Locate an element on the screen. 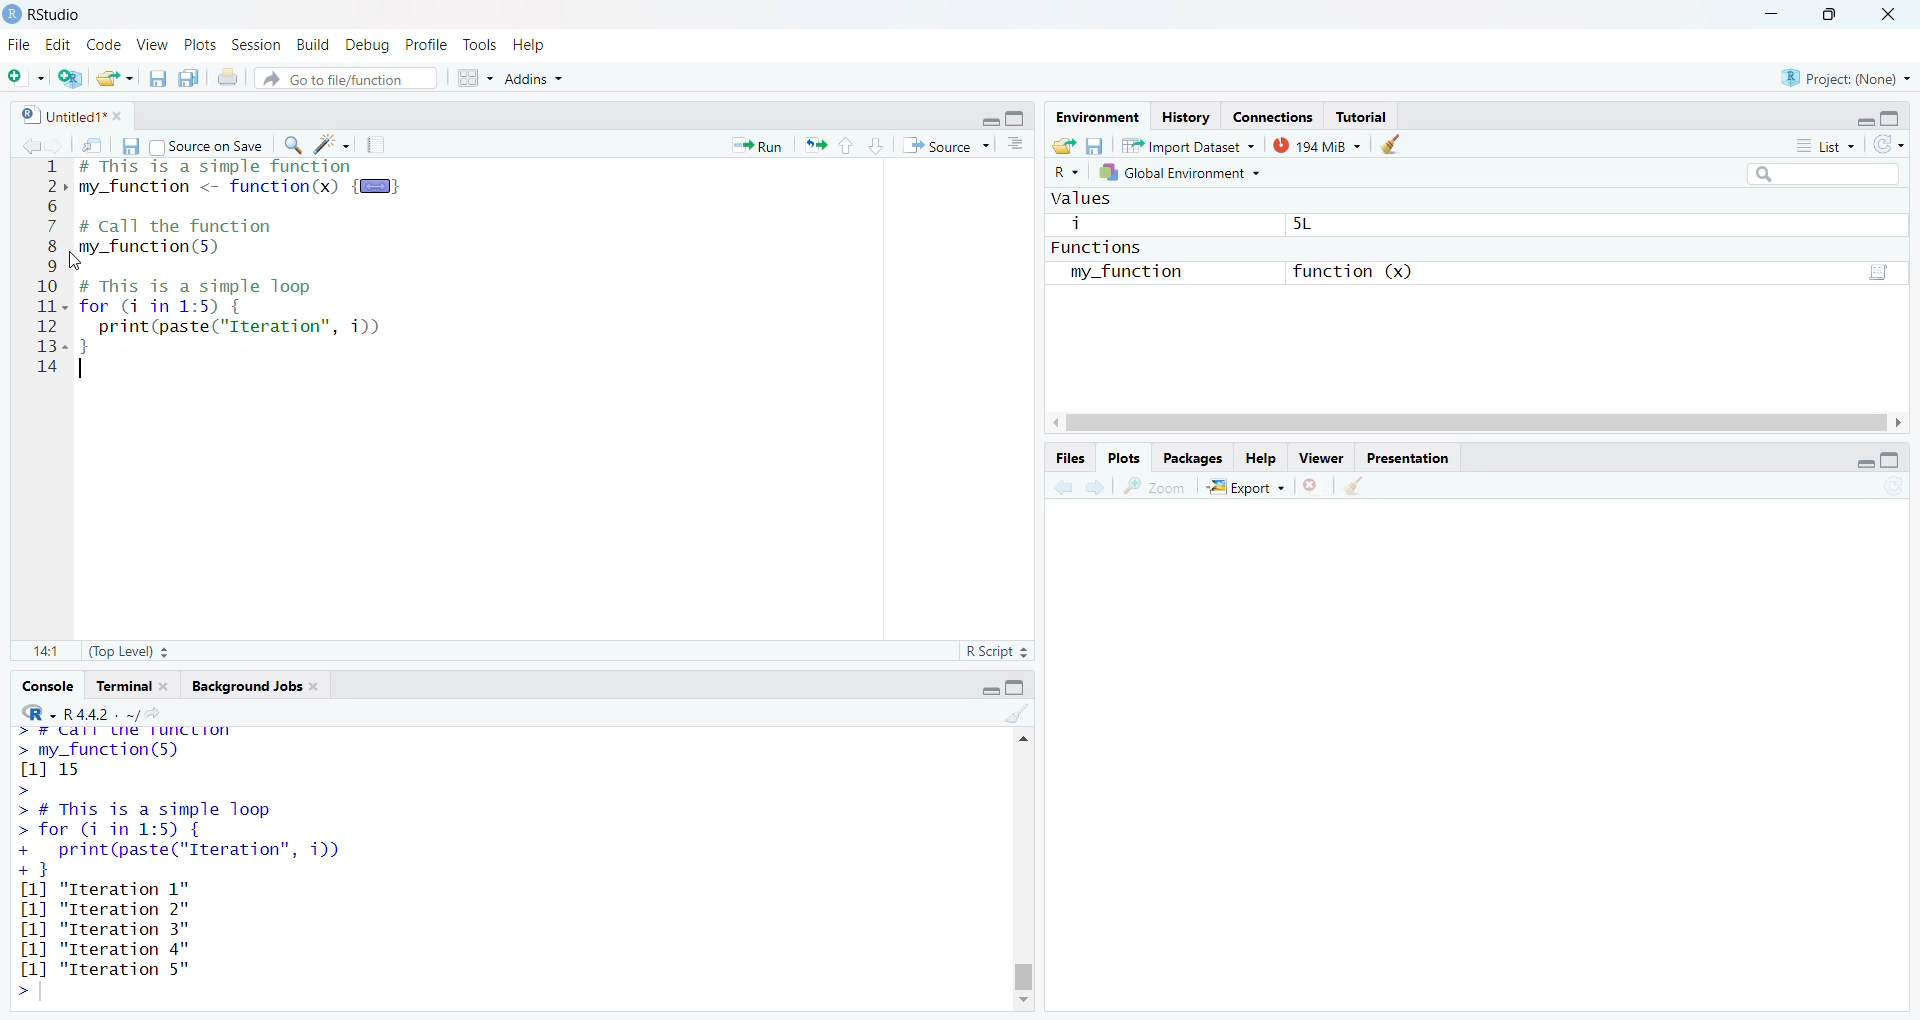 The width and height of the screenshot is (1920, 1020). maximize is located at coordinates (1901, 461).